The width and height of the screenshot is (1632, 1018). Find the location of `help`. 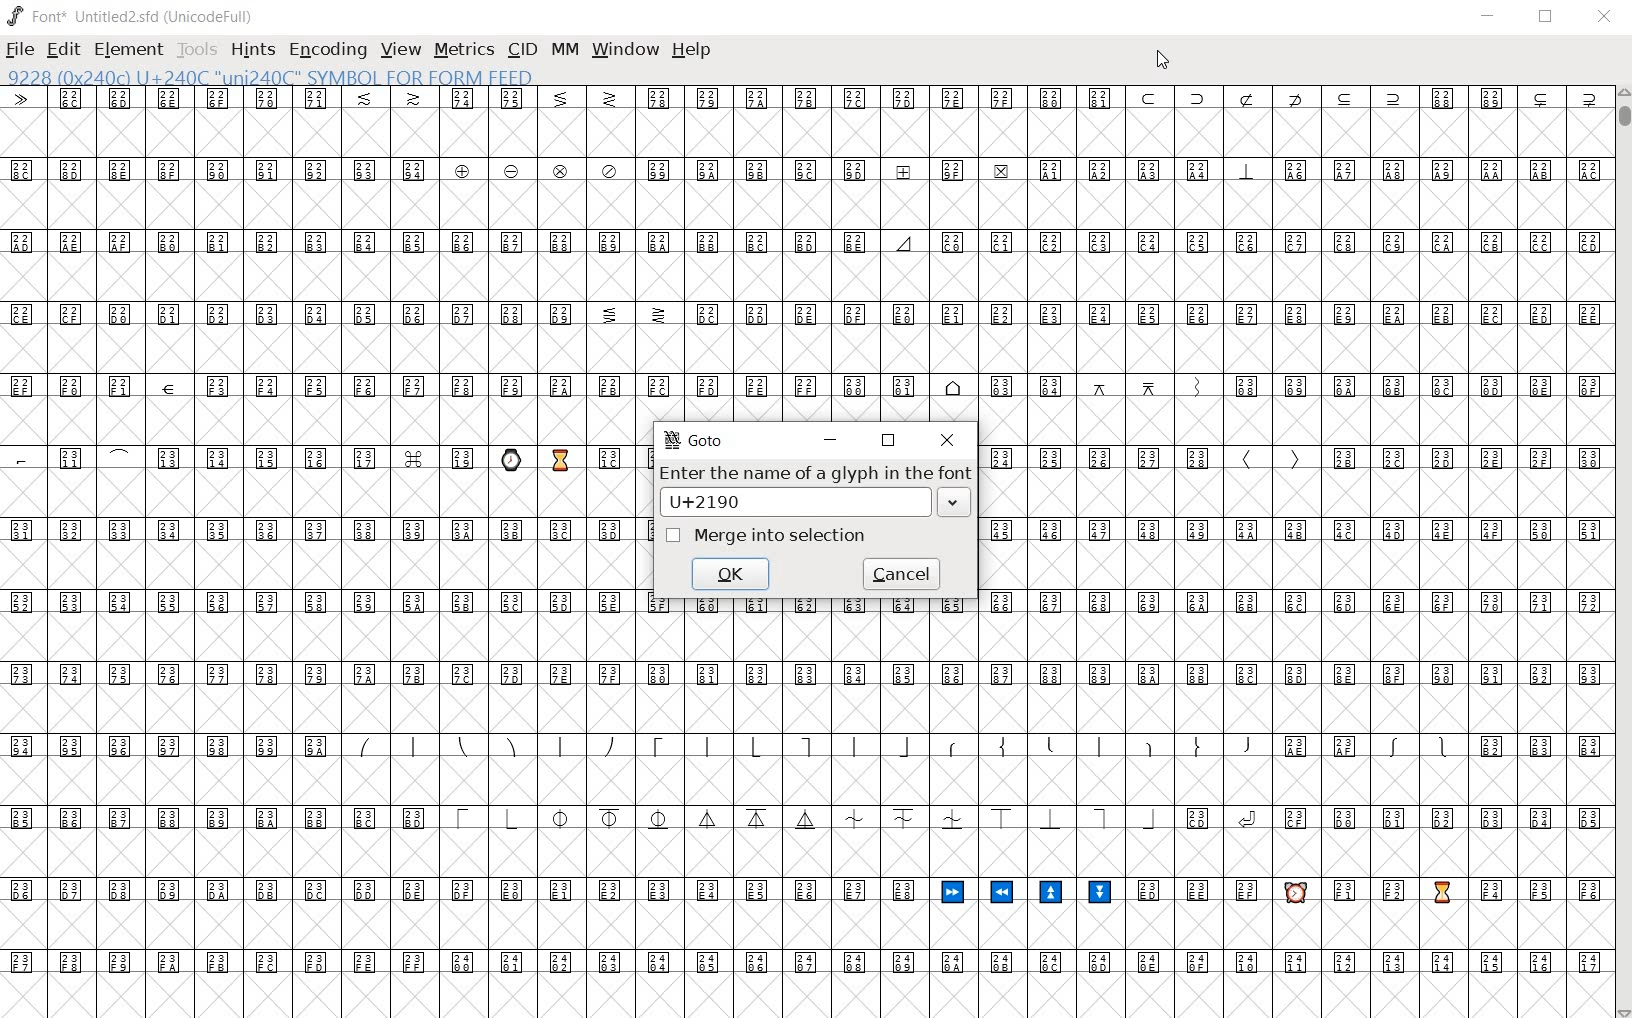

help is located at coordinates (692, 51).